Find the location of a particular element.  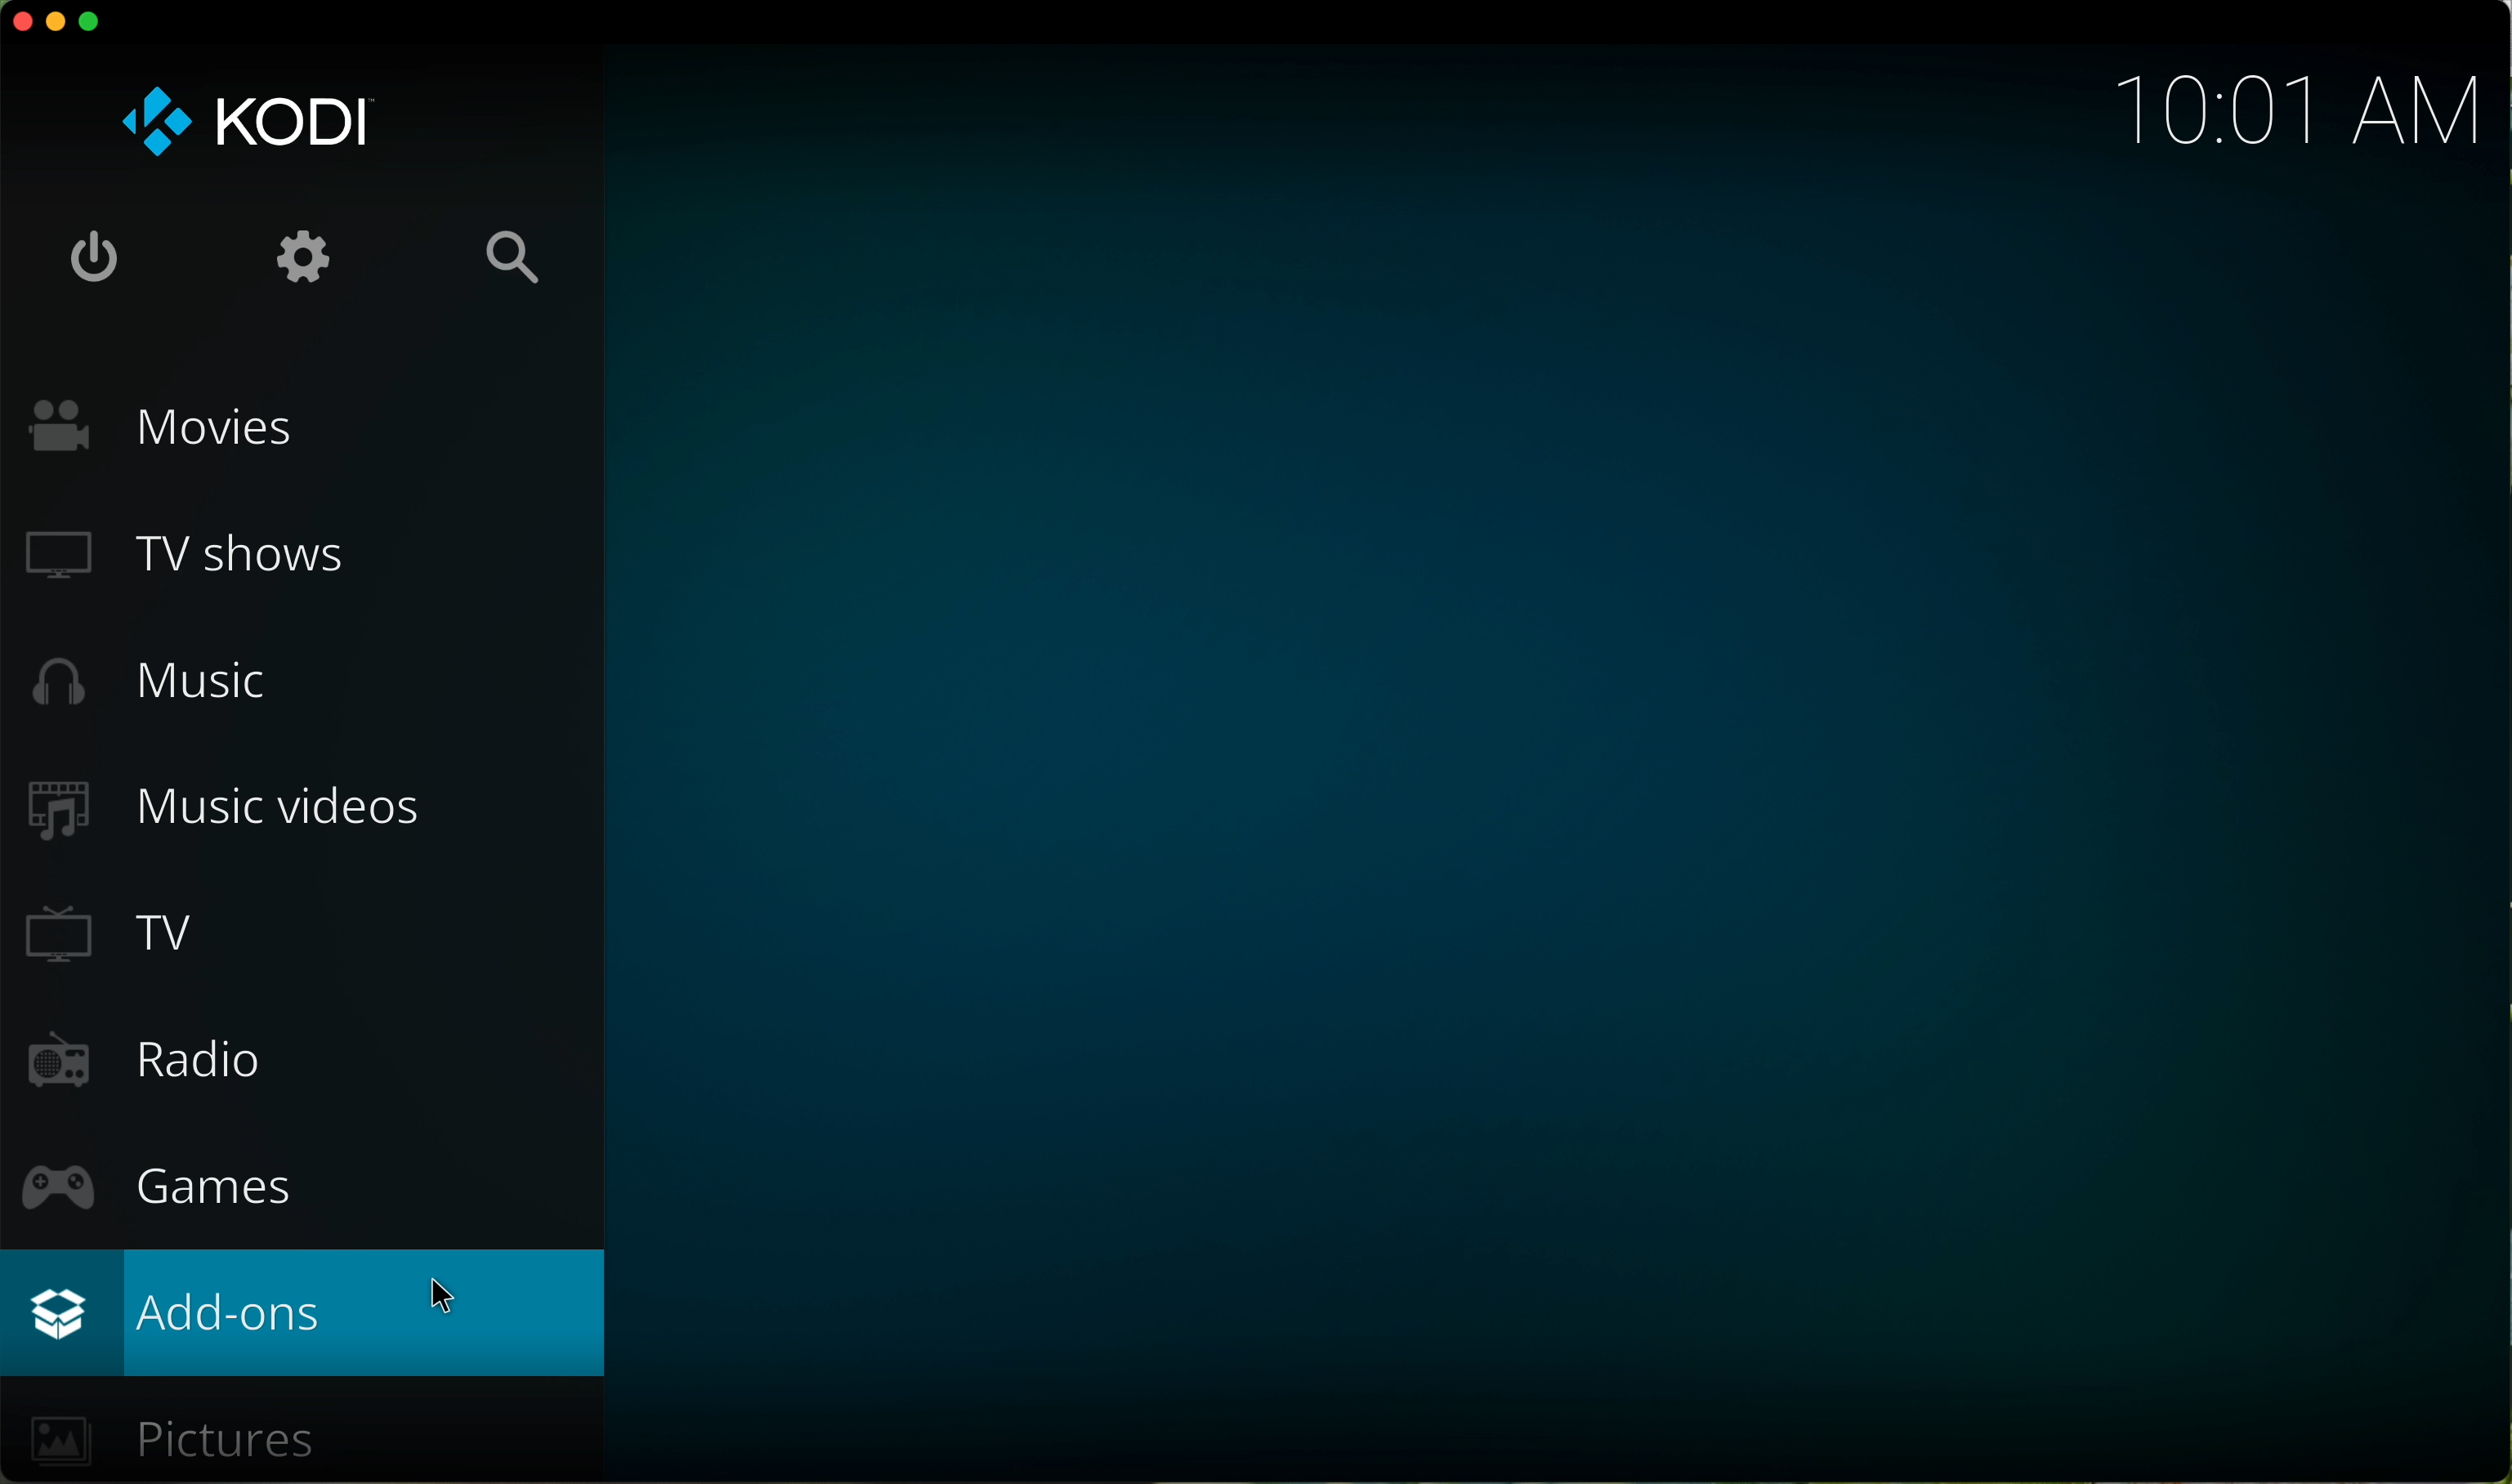

movies is located at coordinates (157, 426).